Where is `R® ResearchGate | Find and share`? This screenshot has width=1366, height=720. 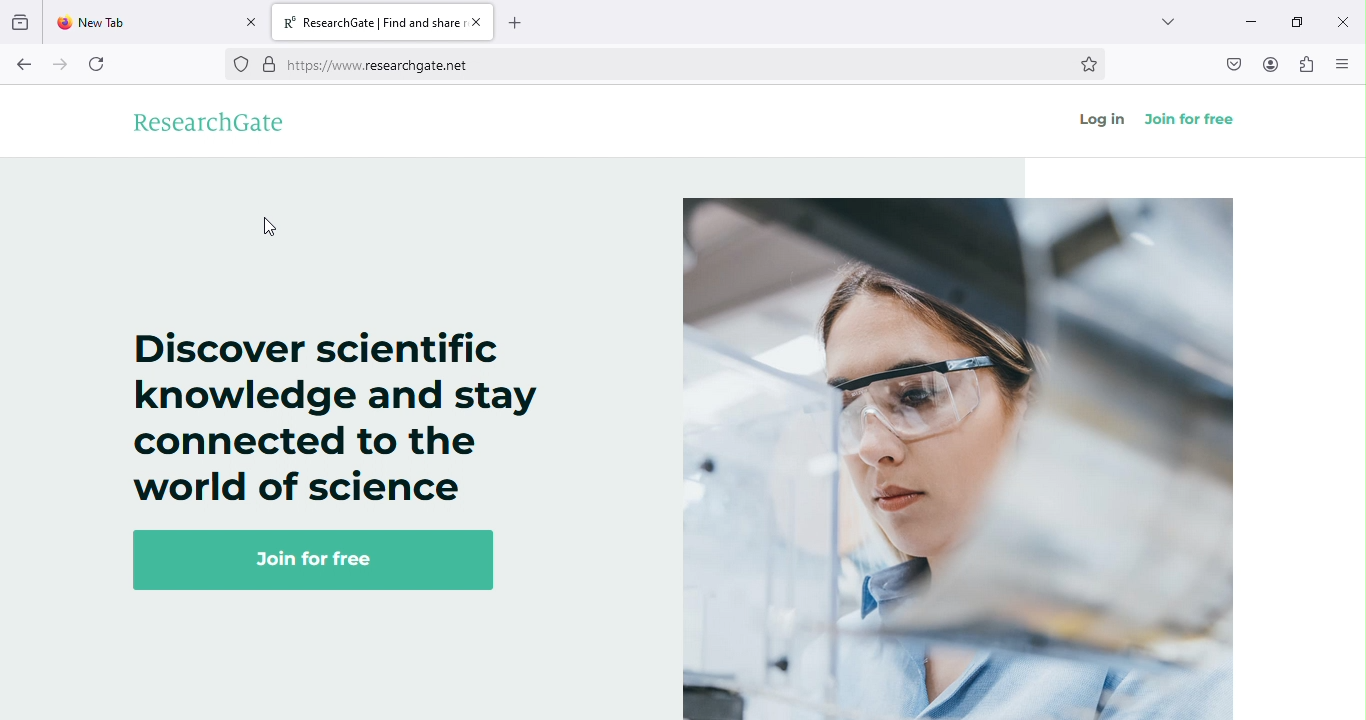
R® ResearchGate | Find and share is located at coordinates (373, 22).